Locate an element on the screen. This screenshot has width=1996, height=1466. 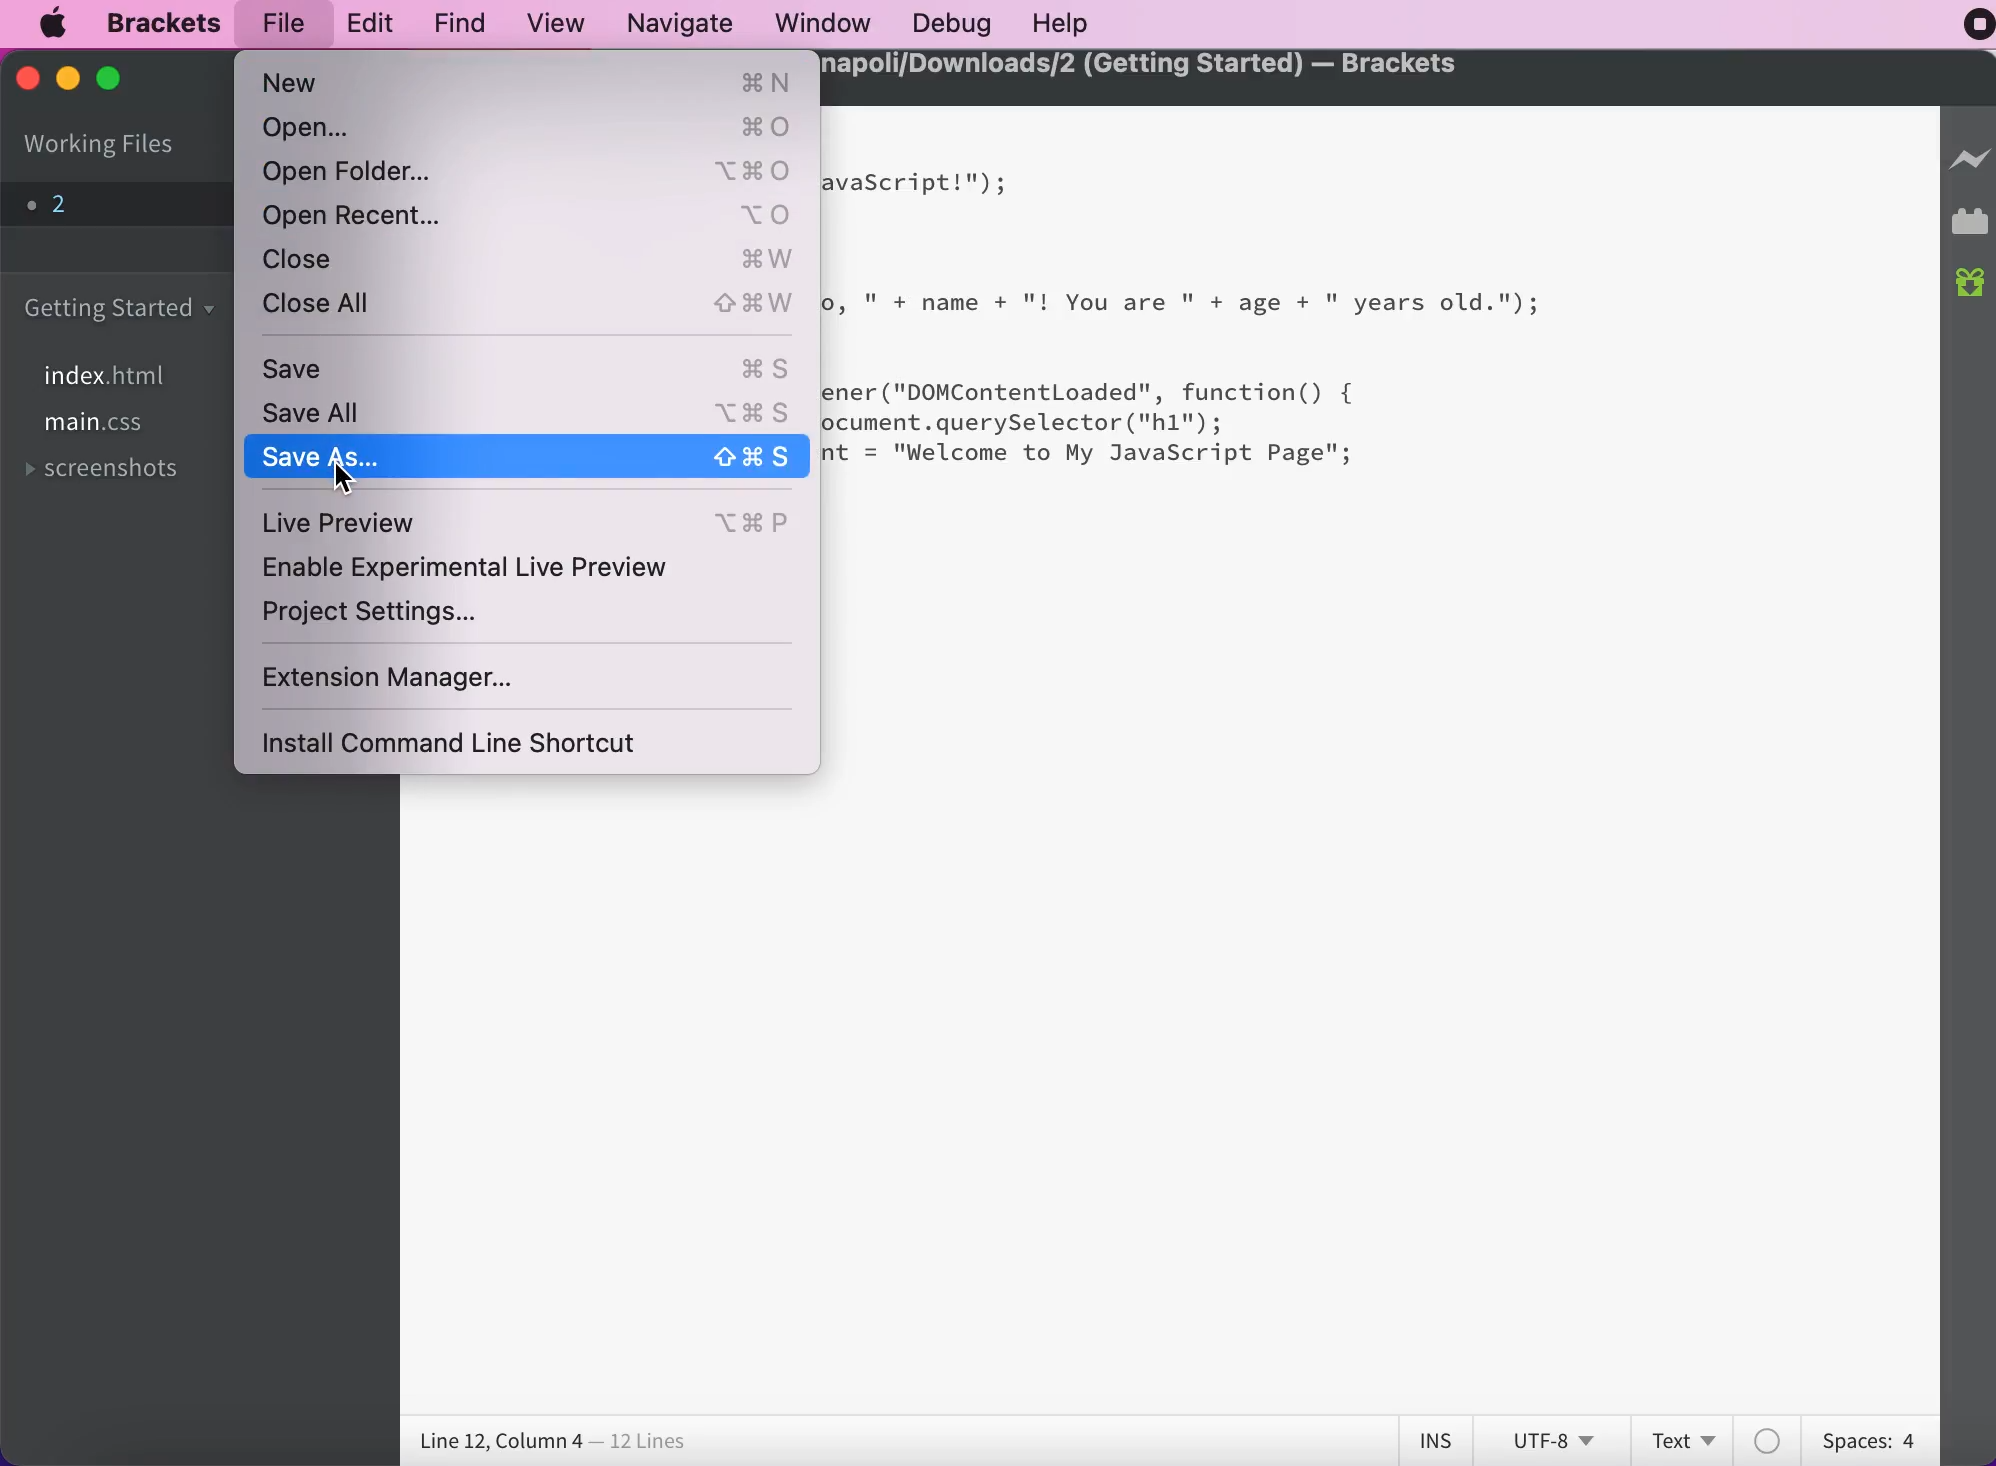
console.log("Hello, JavaScript!");let name = "John";let age = 30;function greet() {console.log("Hello, " + name + "! You are " + age + " years old.");}greet ();document.addEventListener ("DOMContentLoaded", function() {const heading = document.querySelector("h1");| heading textcontent = "Welcome to My JavaScript Page"; }); is located at coordinates (1181, 335).